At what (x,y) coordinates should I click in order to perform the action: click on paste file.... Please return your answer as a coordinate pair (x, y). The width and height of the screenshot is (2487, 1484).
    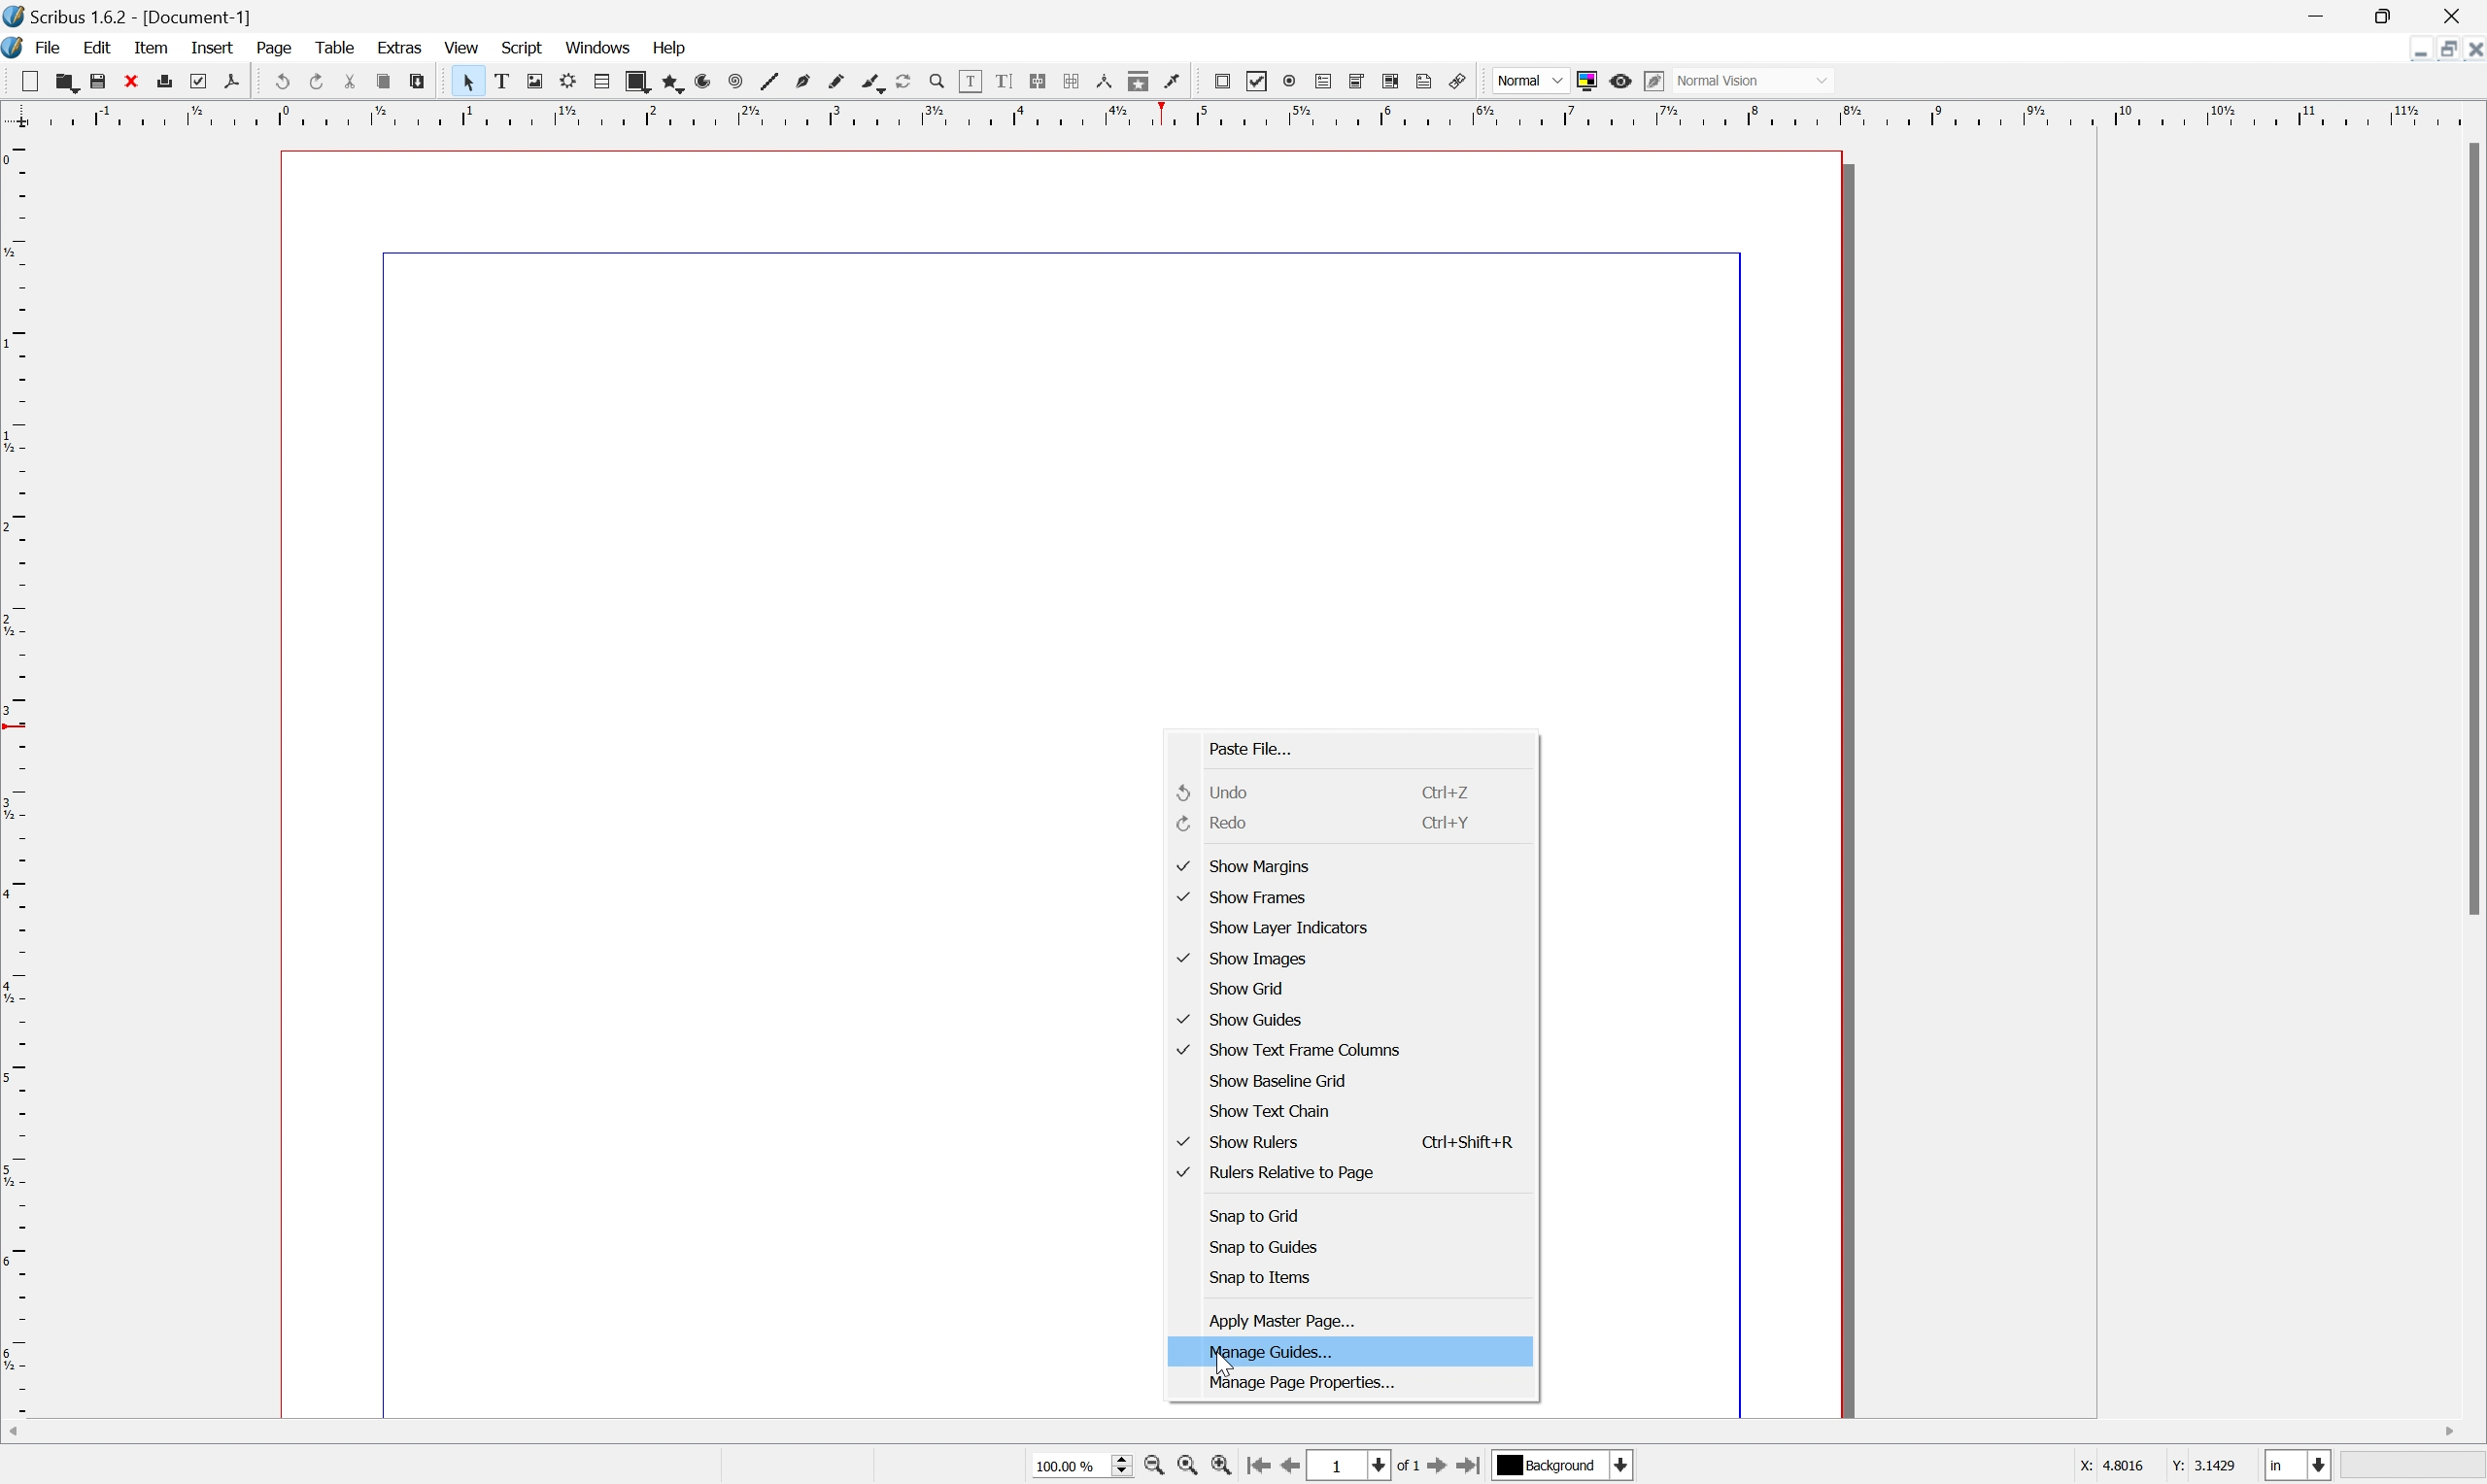
    Looking at the image, I should click on (1253, 747).